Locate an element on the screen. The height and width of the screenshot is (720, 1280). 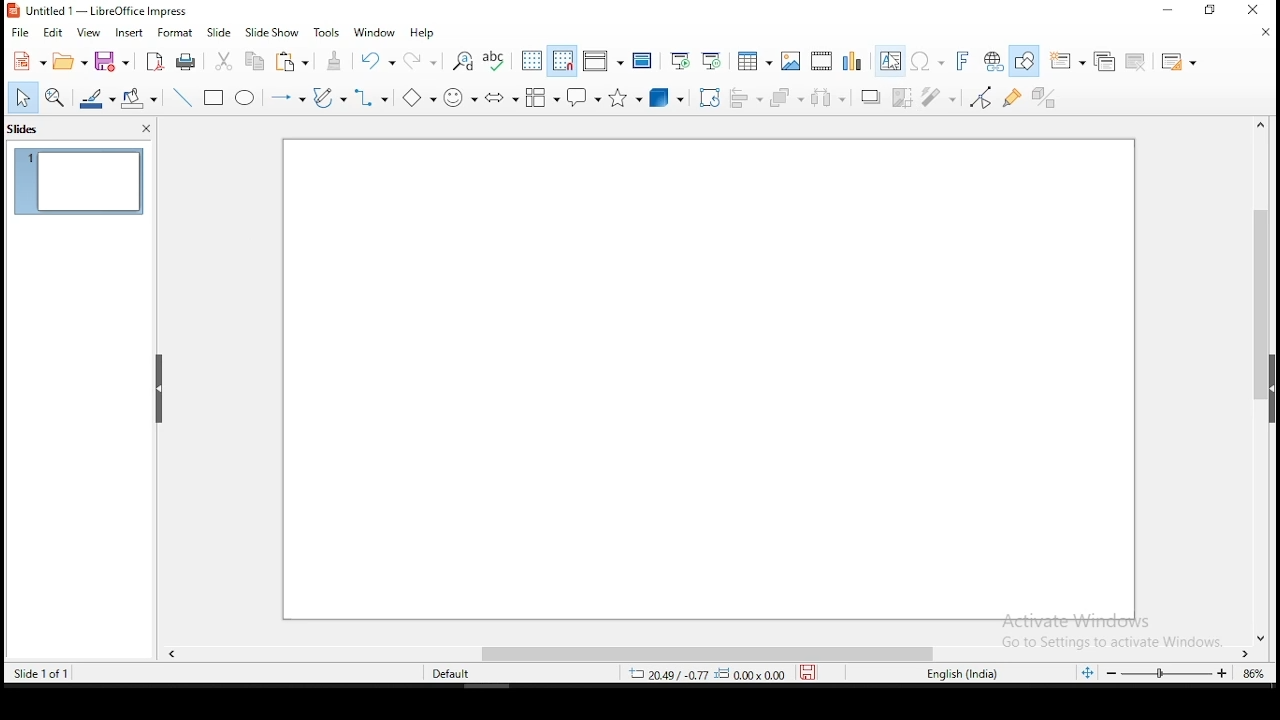
slide show is located at coordinates (272, 33).